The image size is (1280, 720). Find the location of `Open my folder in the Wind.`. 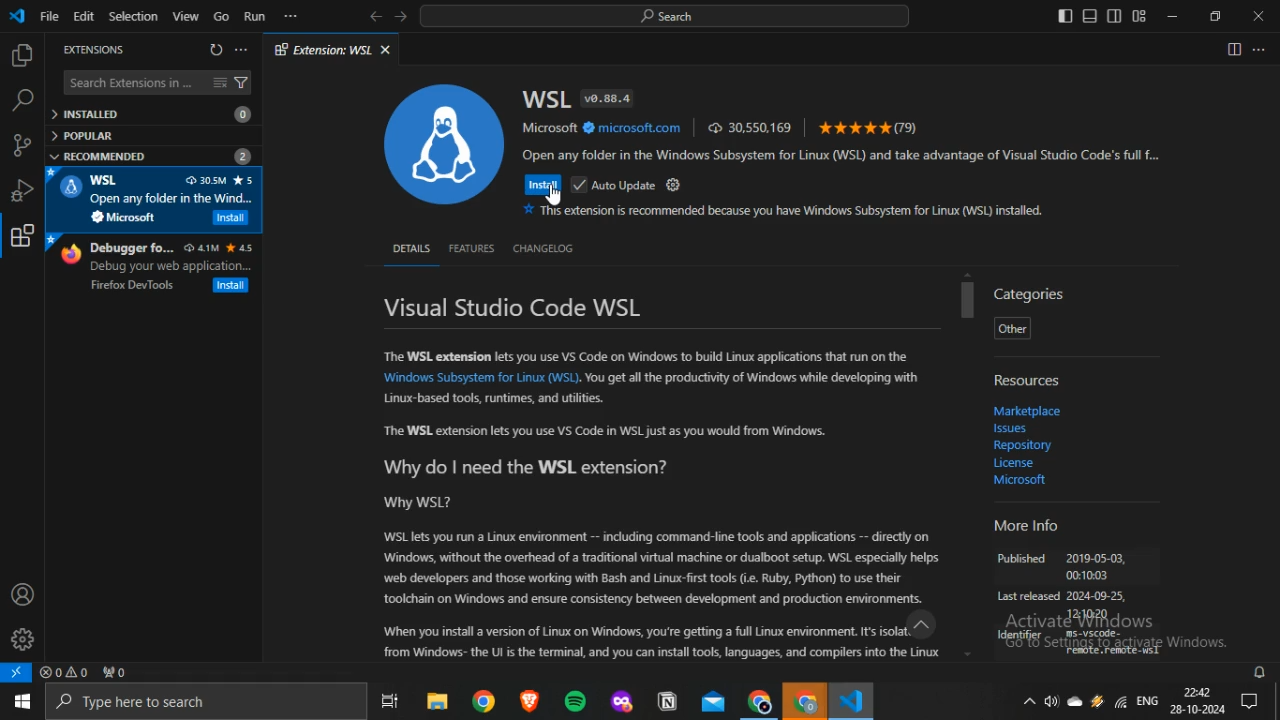

Open my folder in the Wind. is located at coordinates (173, 199).